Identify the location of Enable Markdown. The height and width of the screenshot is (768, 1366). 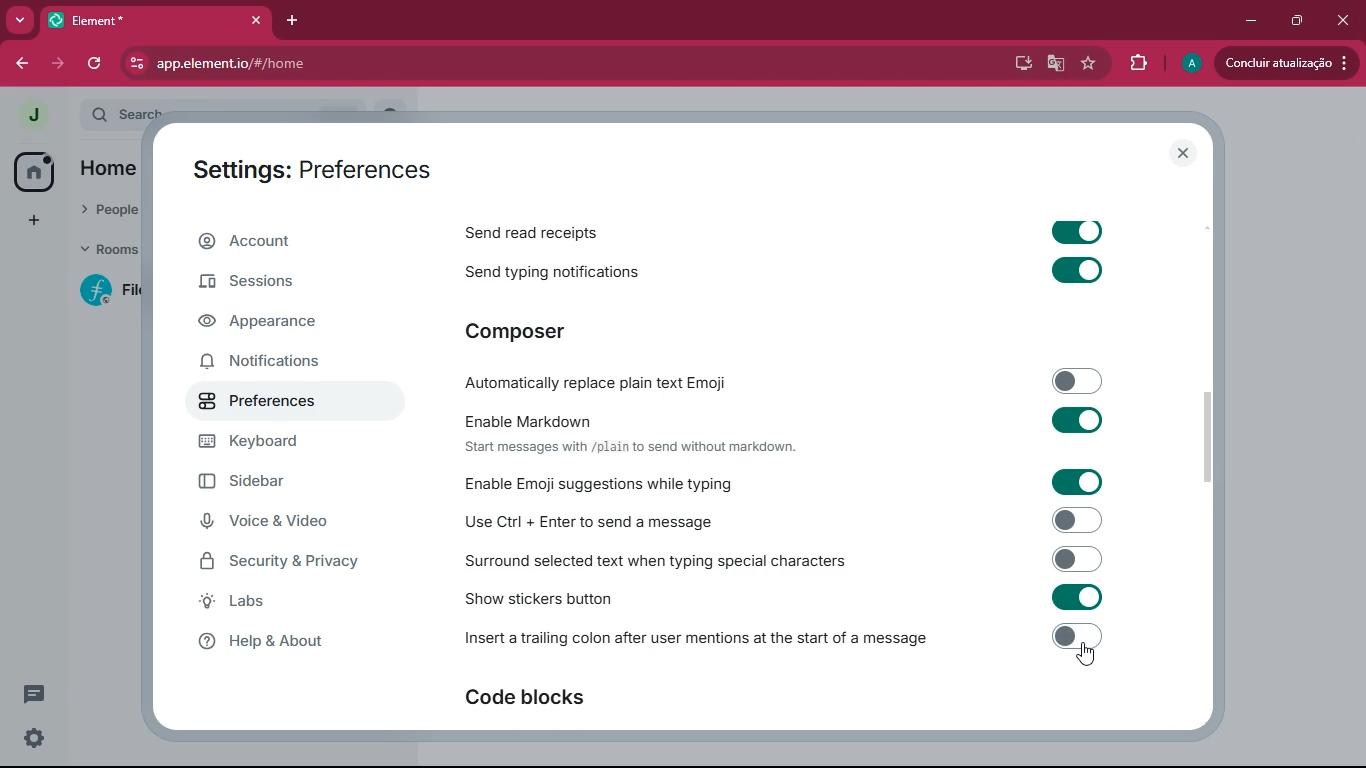
(775, 419).